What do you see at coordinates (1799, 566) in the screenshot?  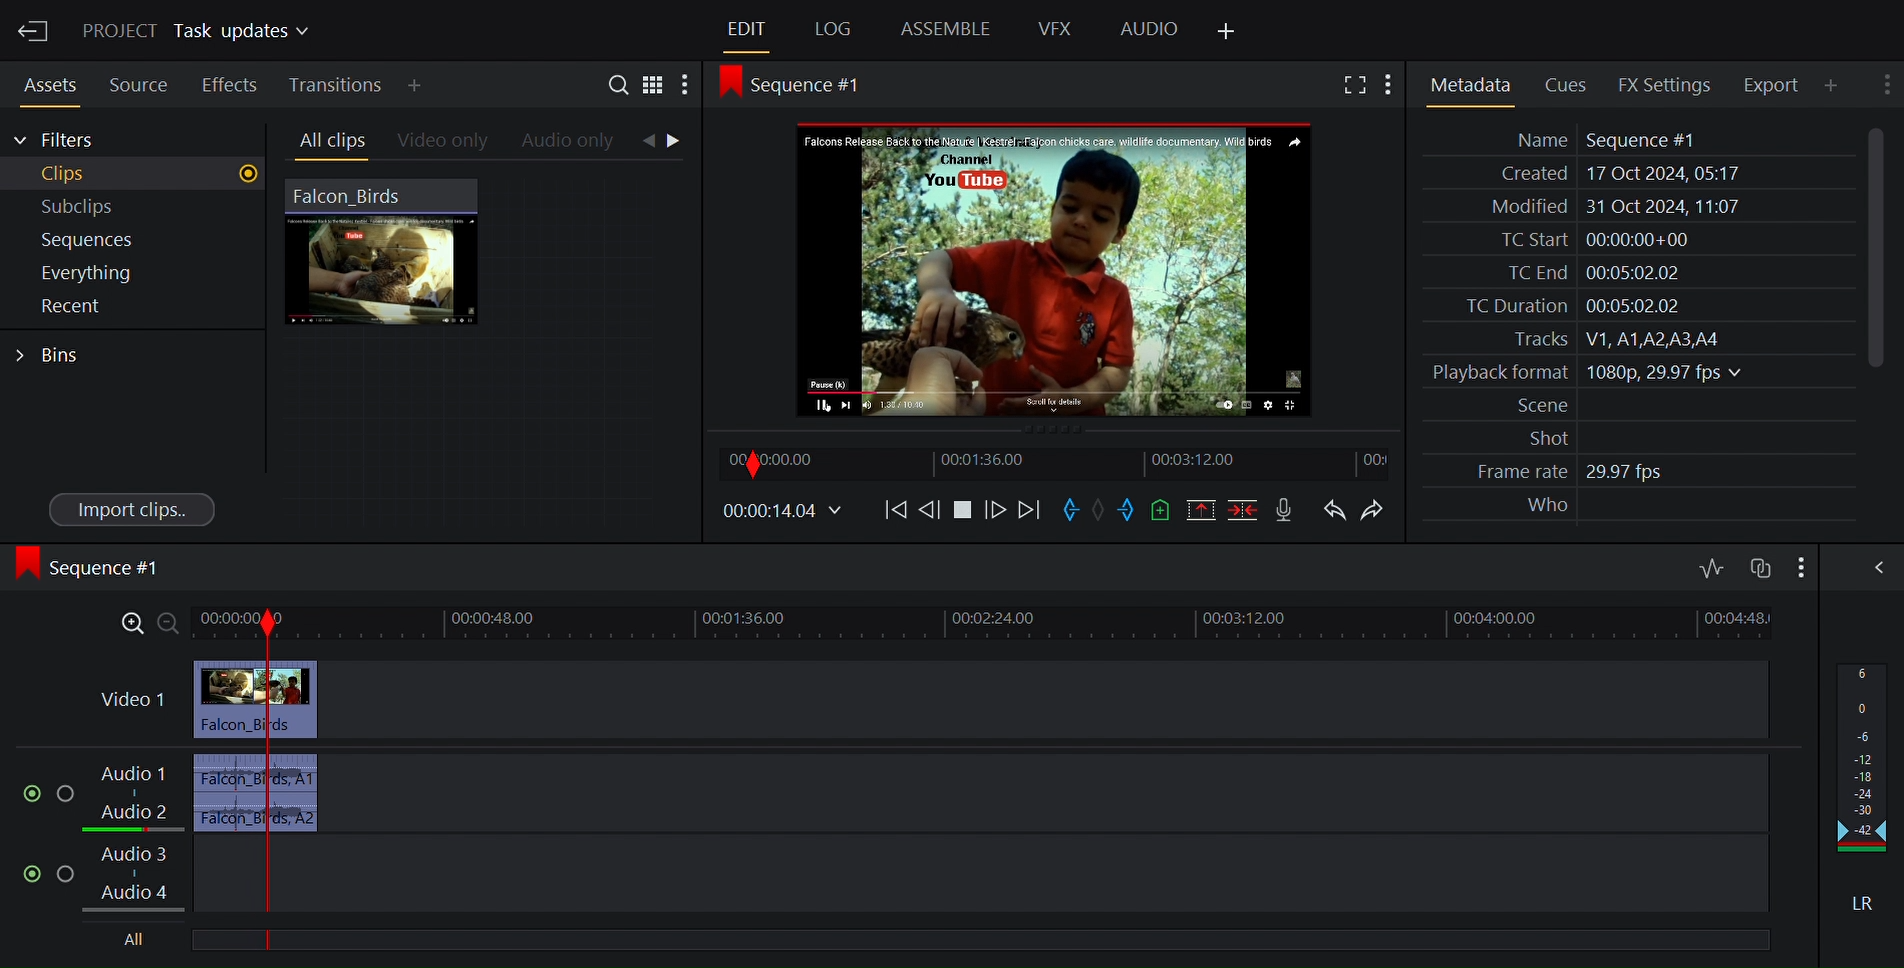 I see `Show settings menu` at bounding box center [1799, 566].